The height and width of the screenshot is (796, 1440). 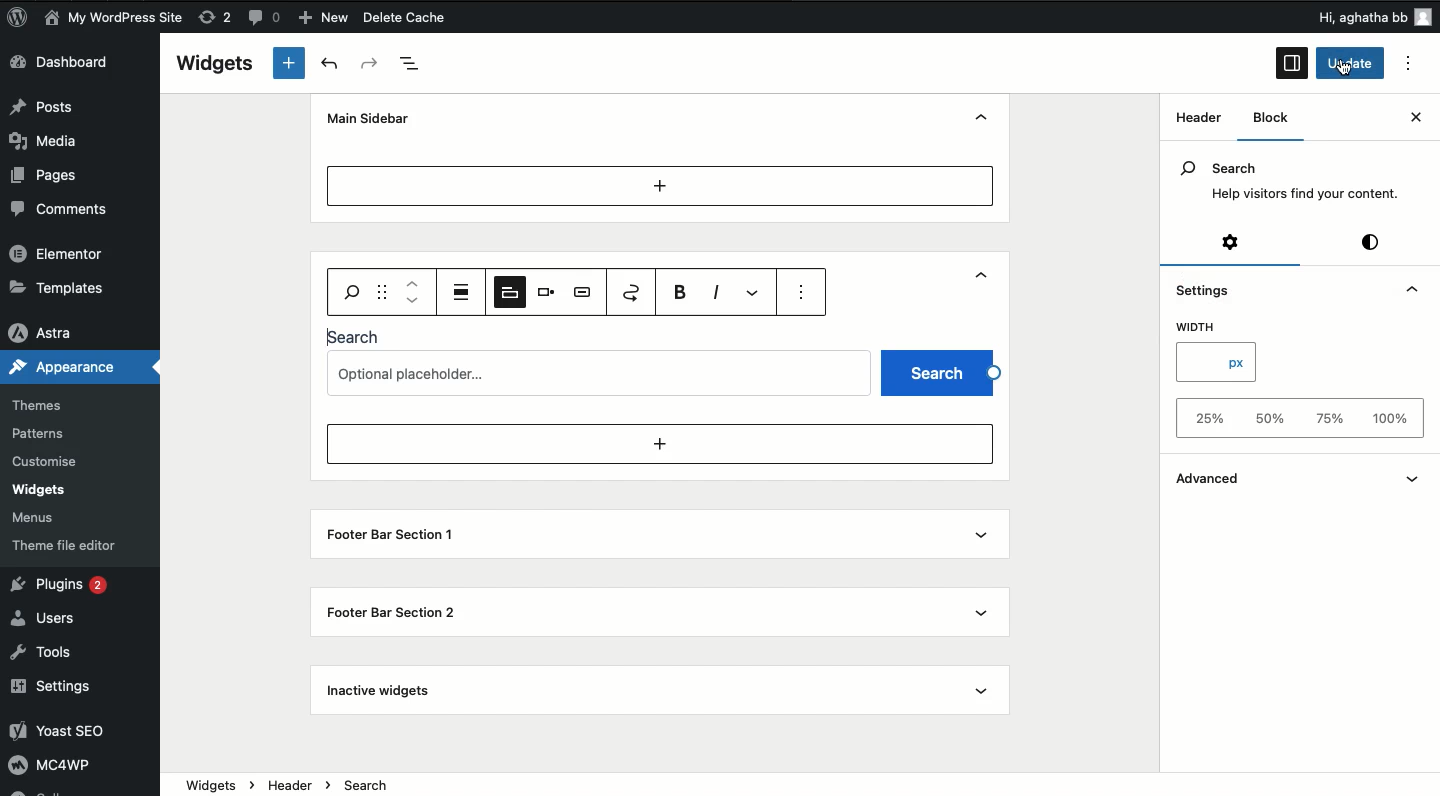 What do you see at coordinates (383, 691) in the screenshot?
I see `Inactive widgets` at bounding box center [383, 691].